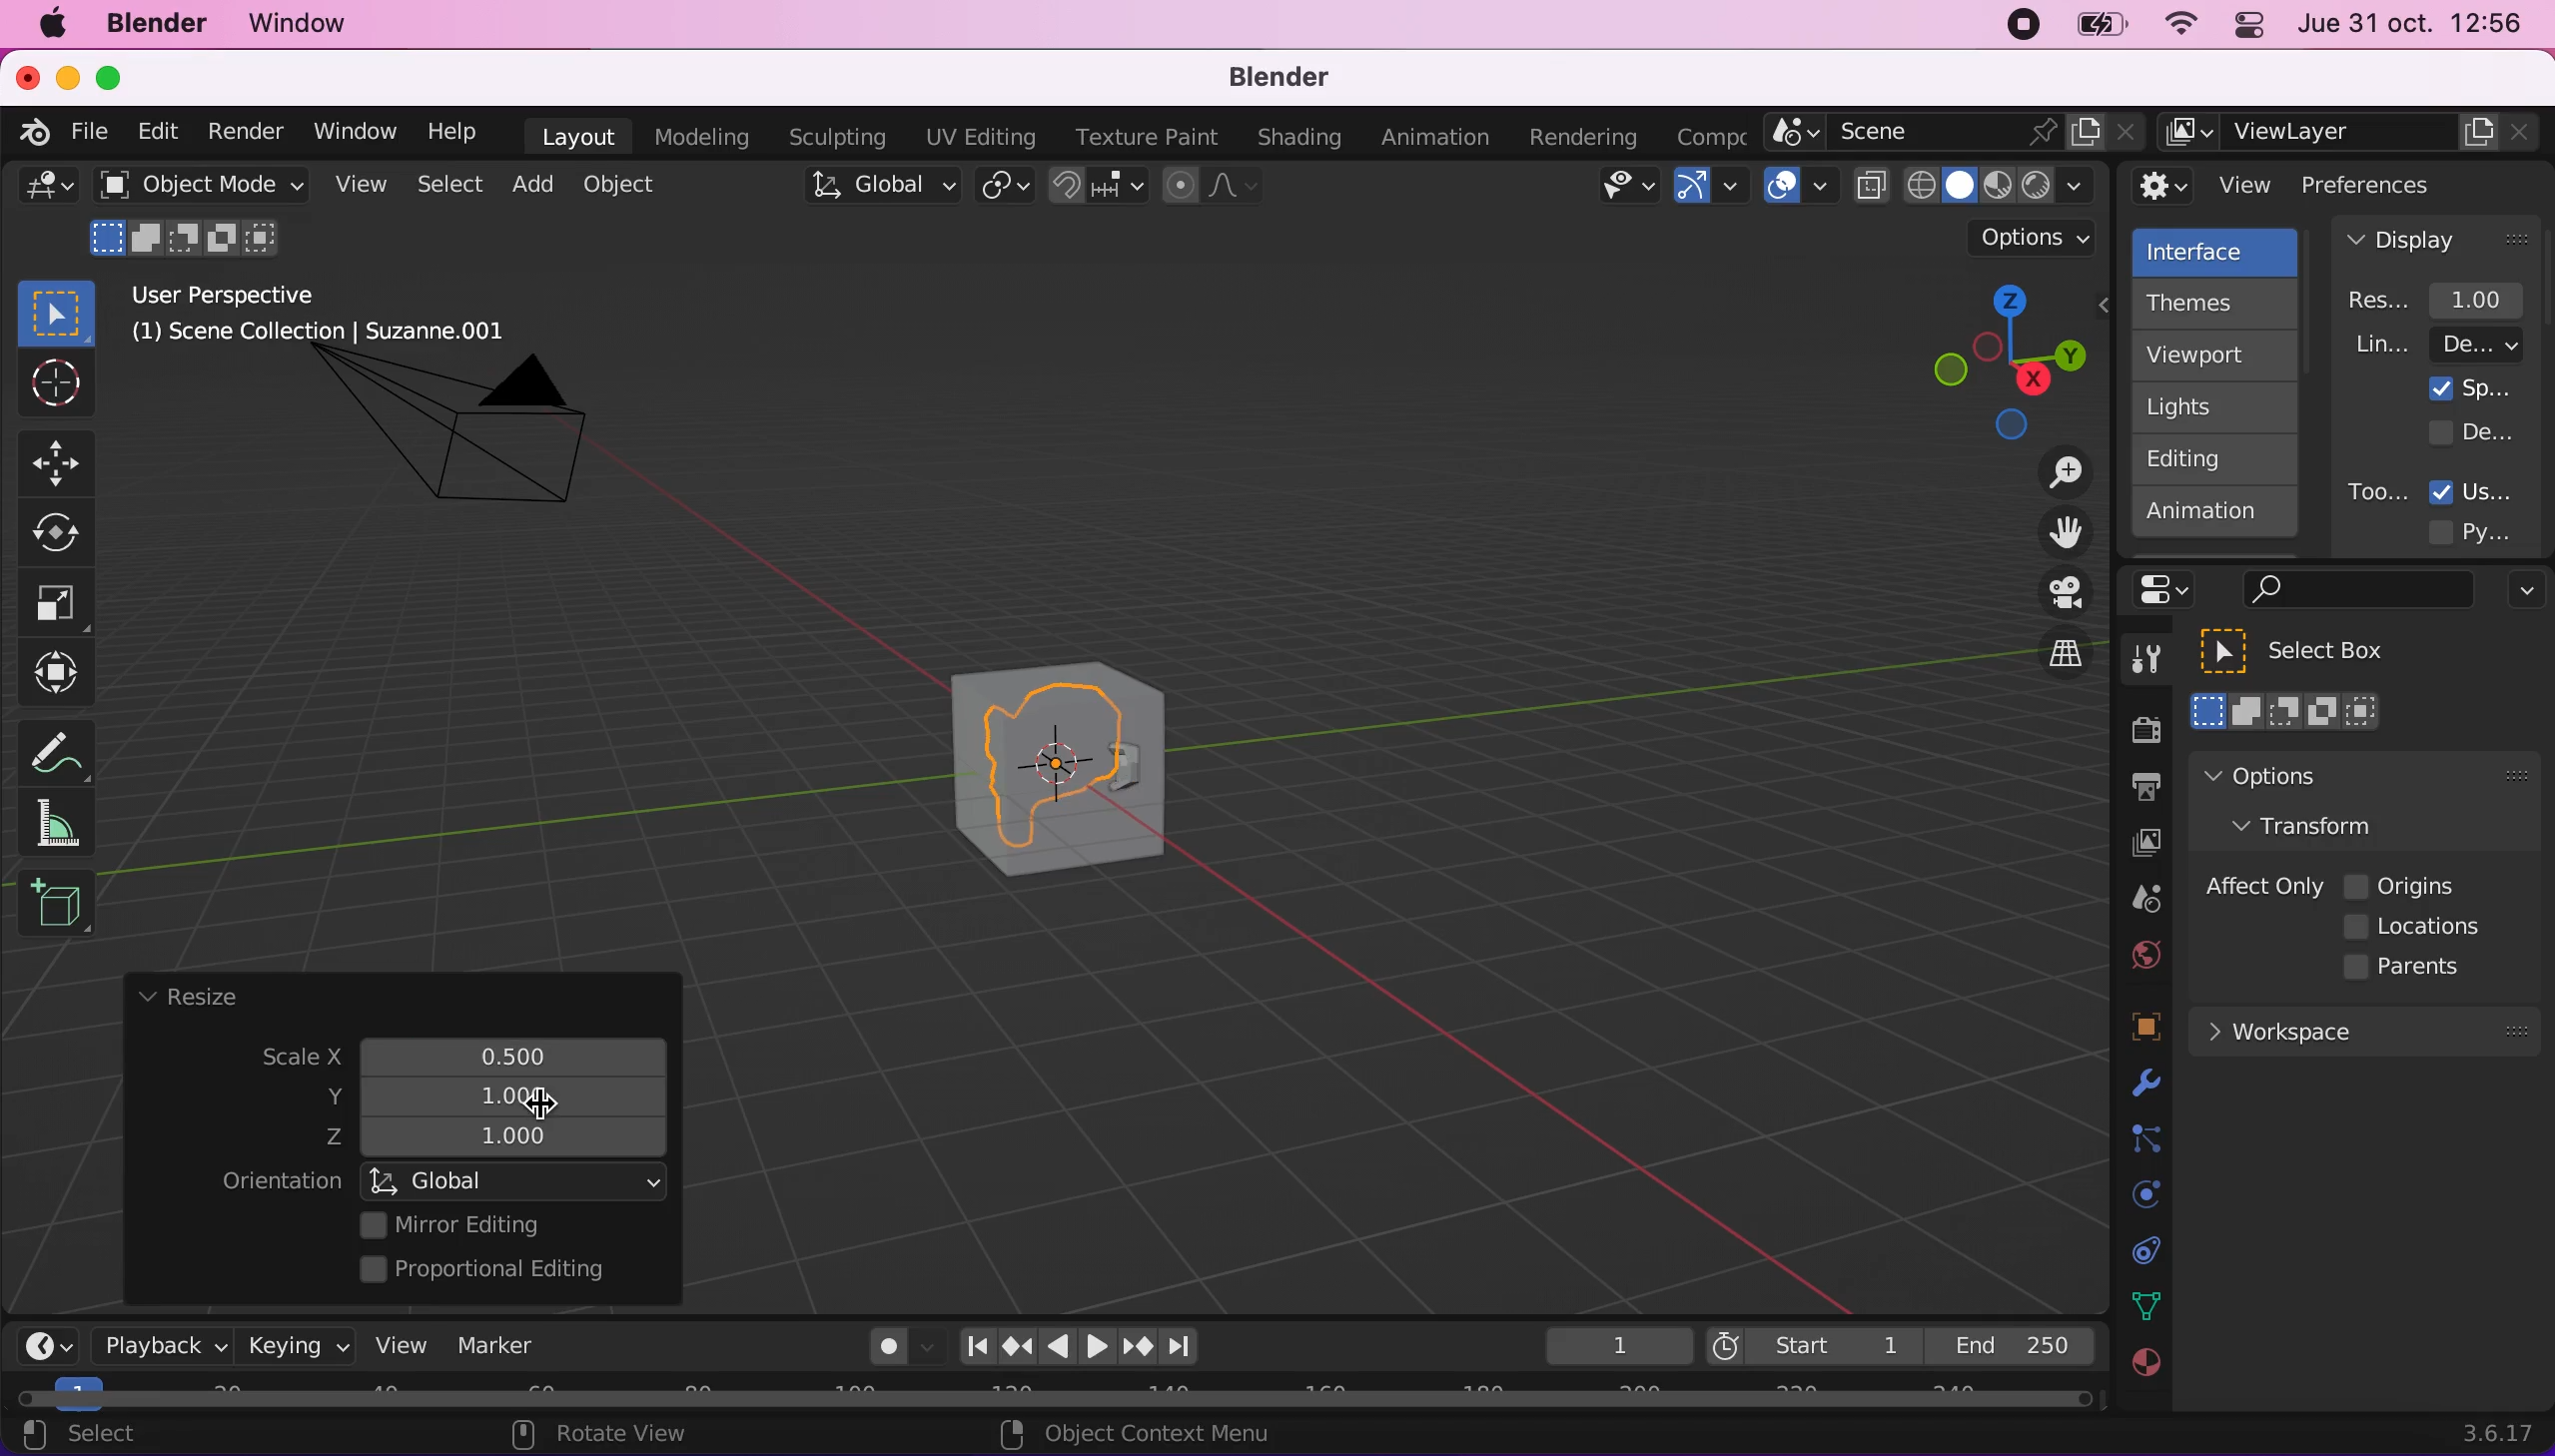 The height and width of the screenshot is (1456, 2555). I want to click on minimize, so click(64, 76).